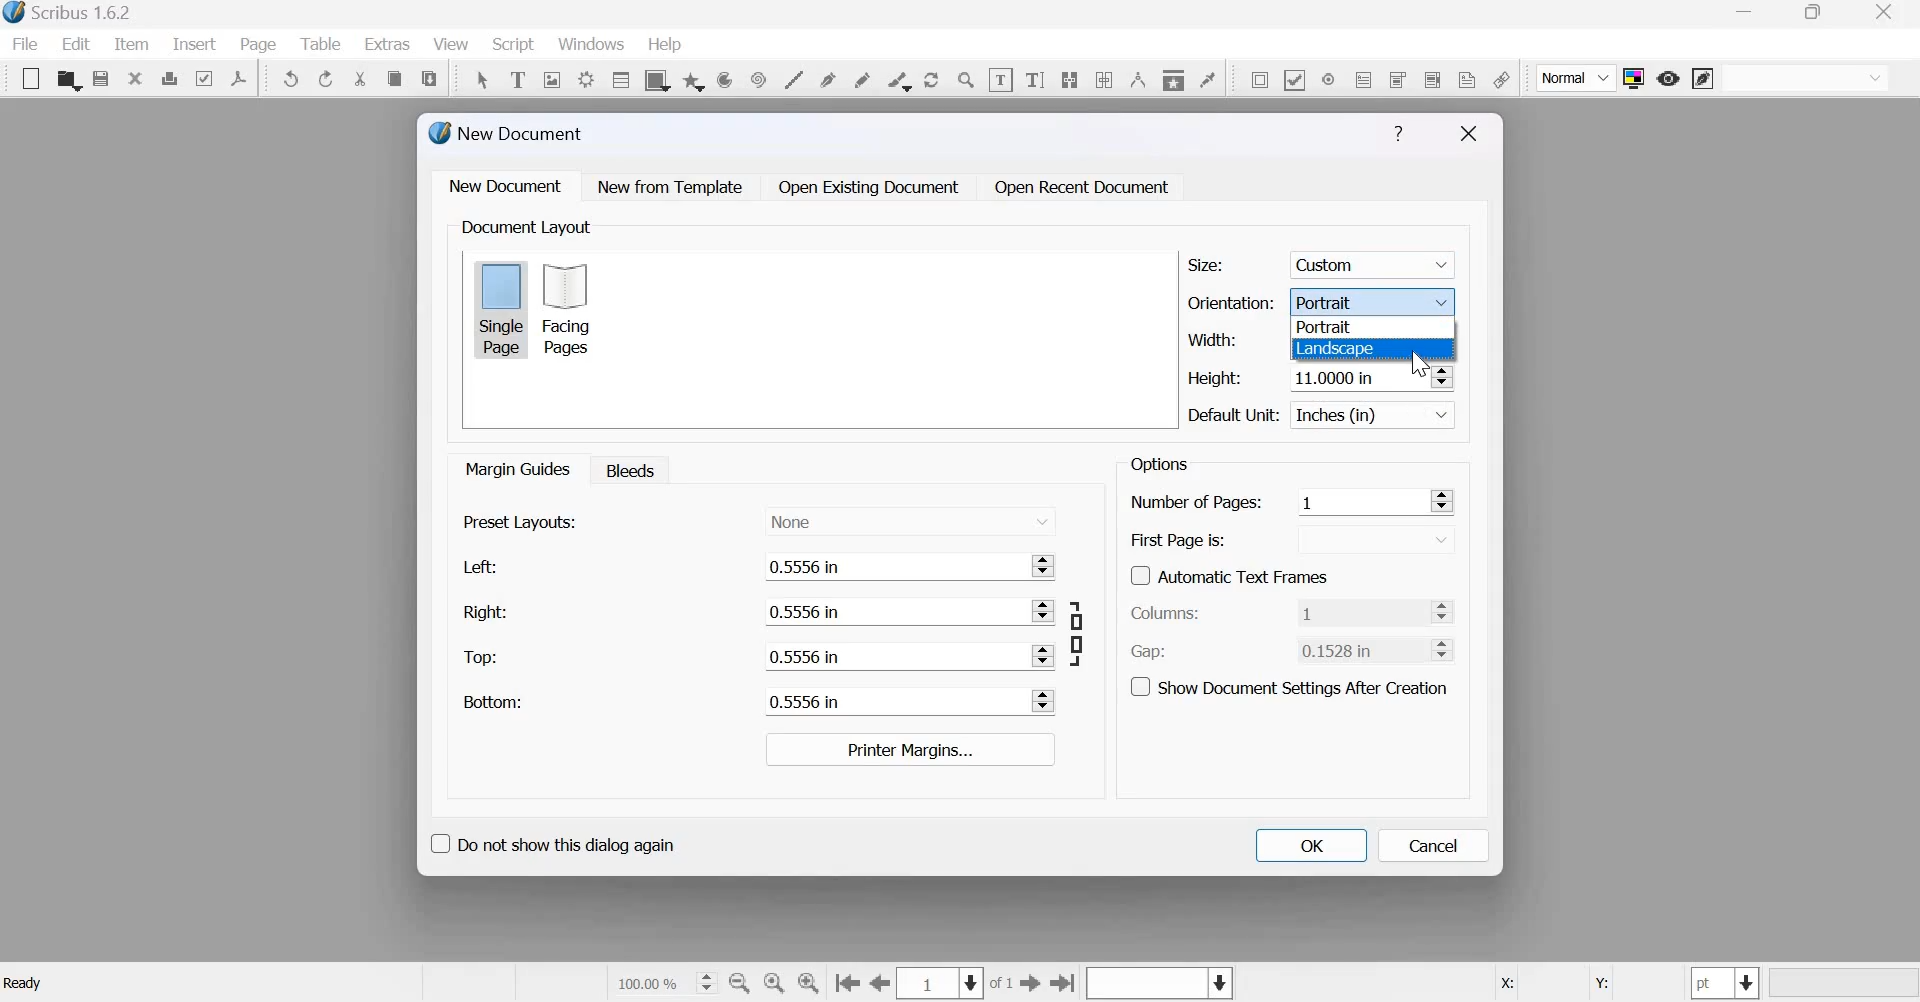 The width and height of the screenshot is (1920, 1002). Describe the element at coordinates (847, 984) in the screenshot. I see `Go to the first page` at that location.